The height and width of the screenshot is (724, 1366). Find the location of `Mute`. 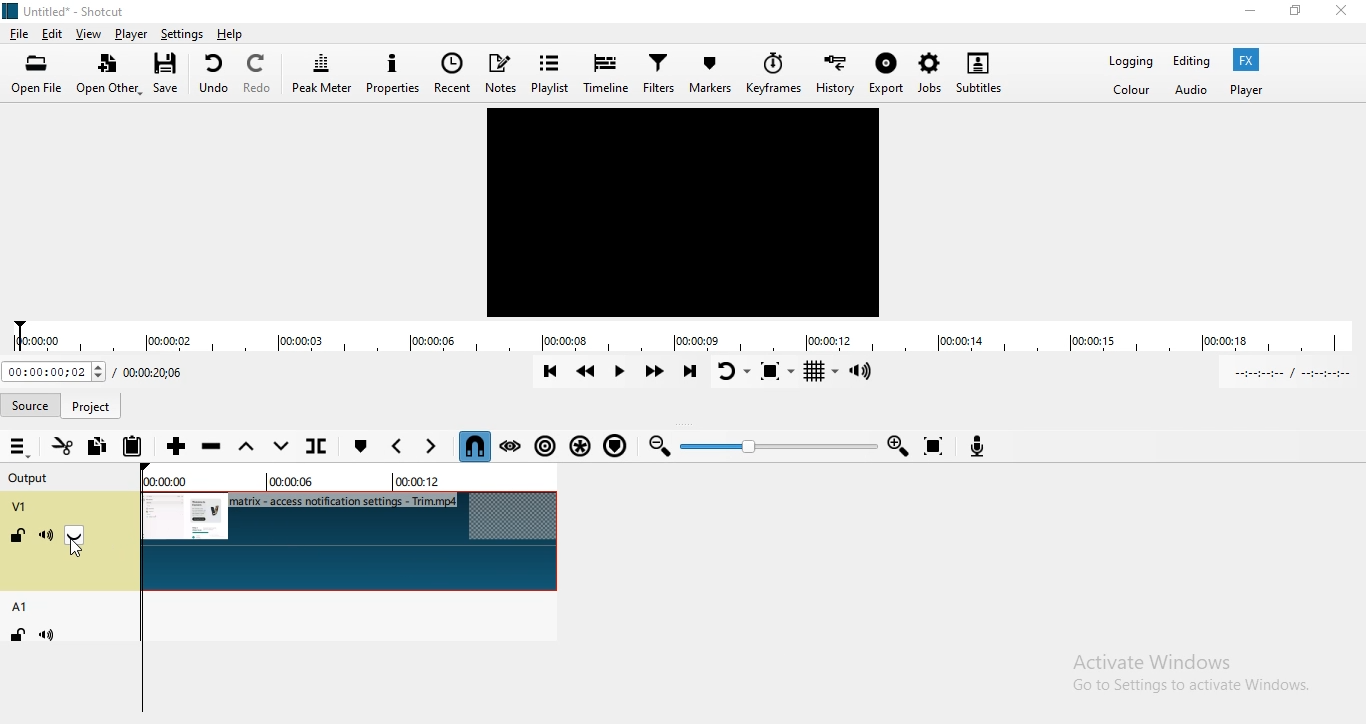

Mute is located at coordinates (46, 536).